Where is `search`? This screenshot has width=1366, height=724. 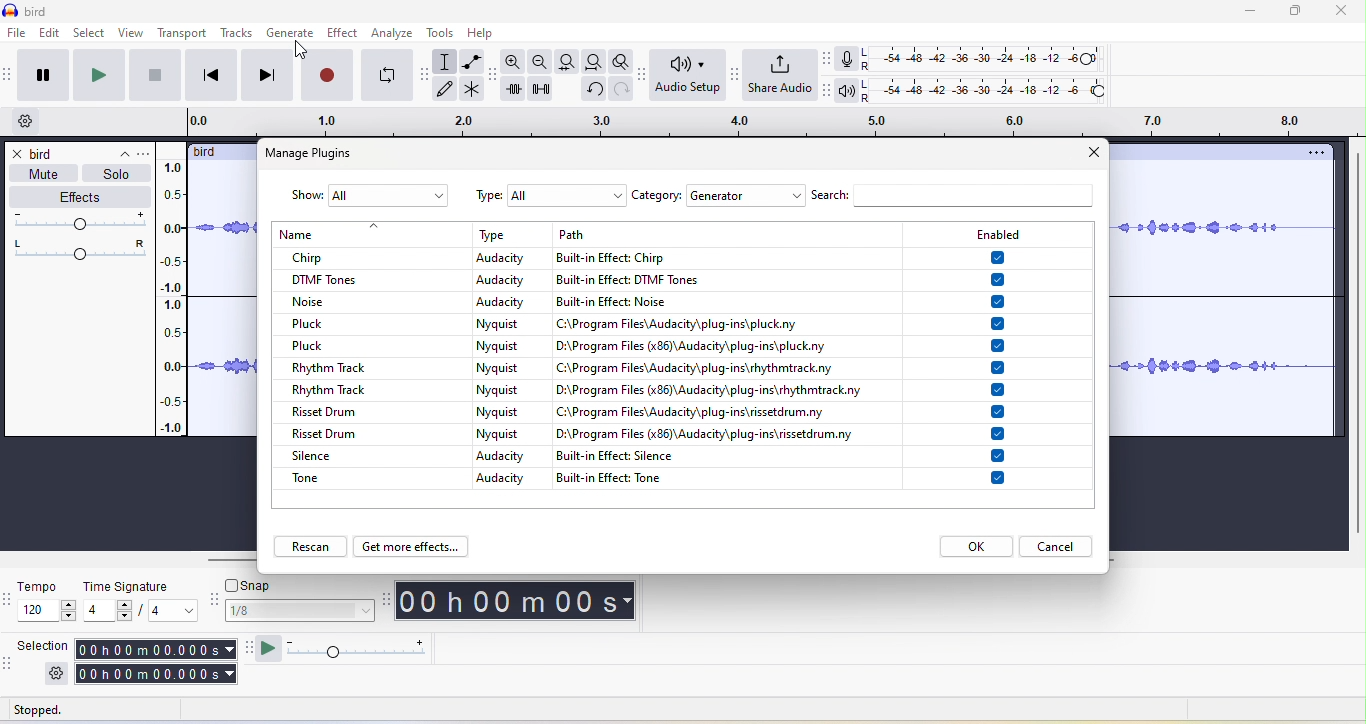
search is located at coordinates (959, 197).